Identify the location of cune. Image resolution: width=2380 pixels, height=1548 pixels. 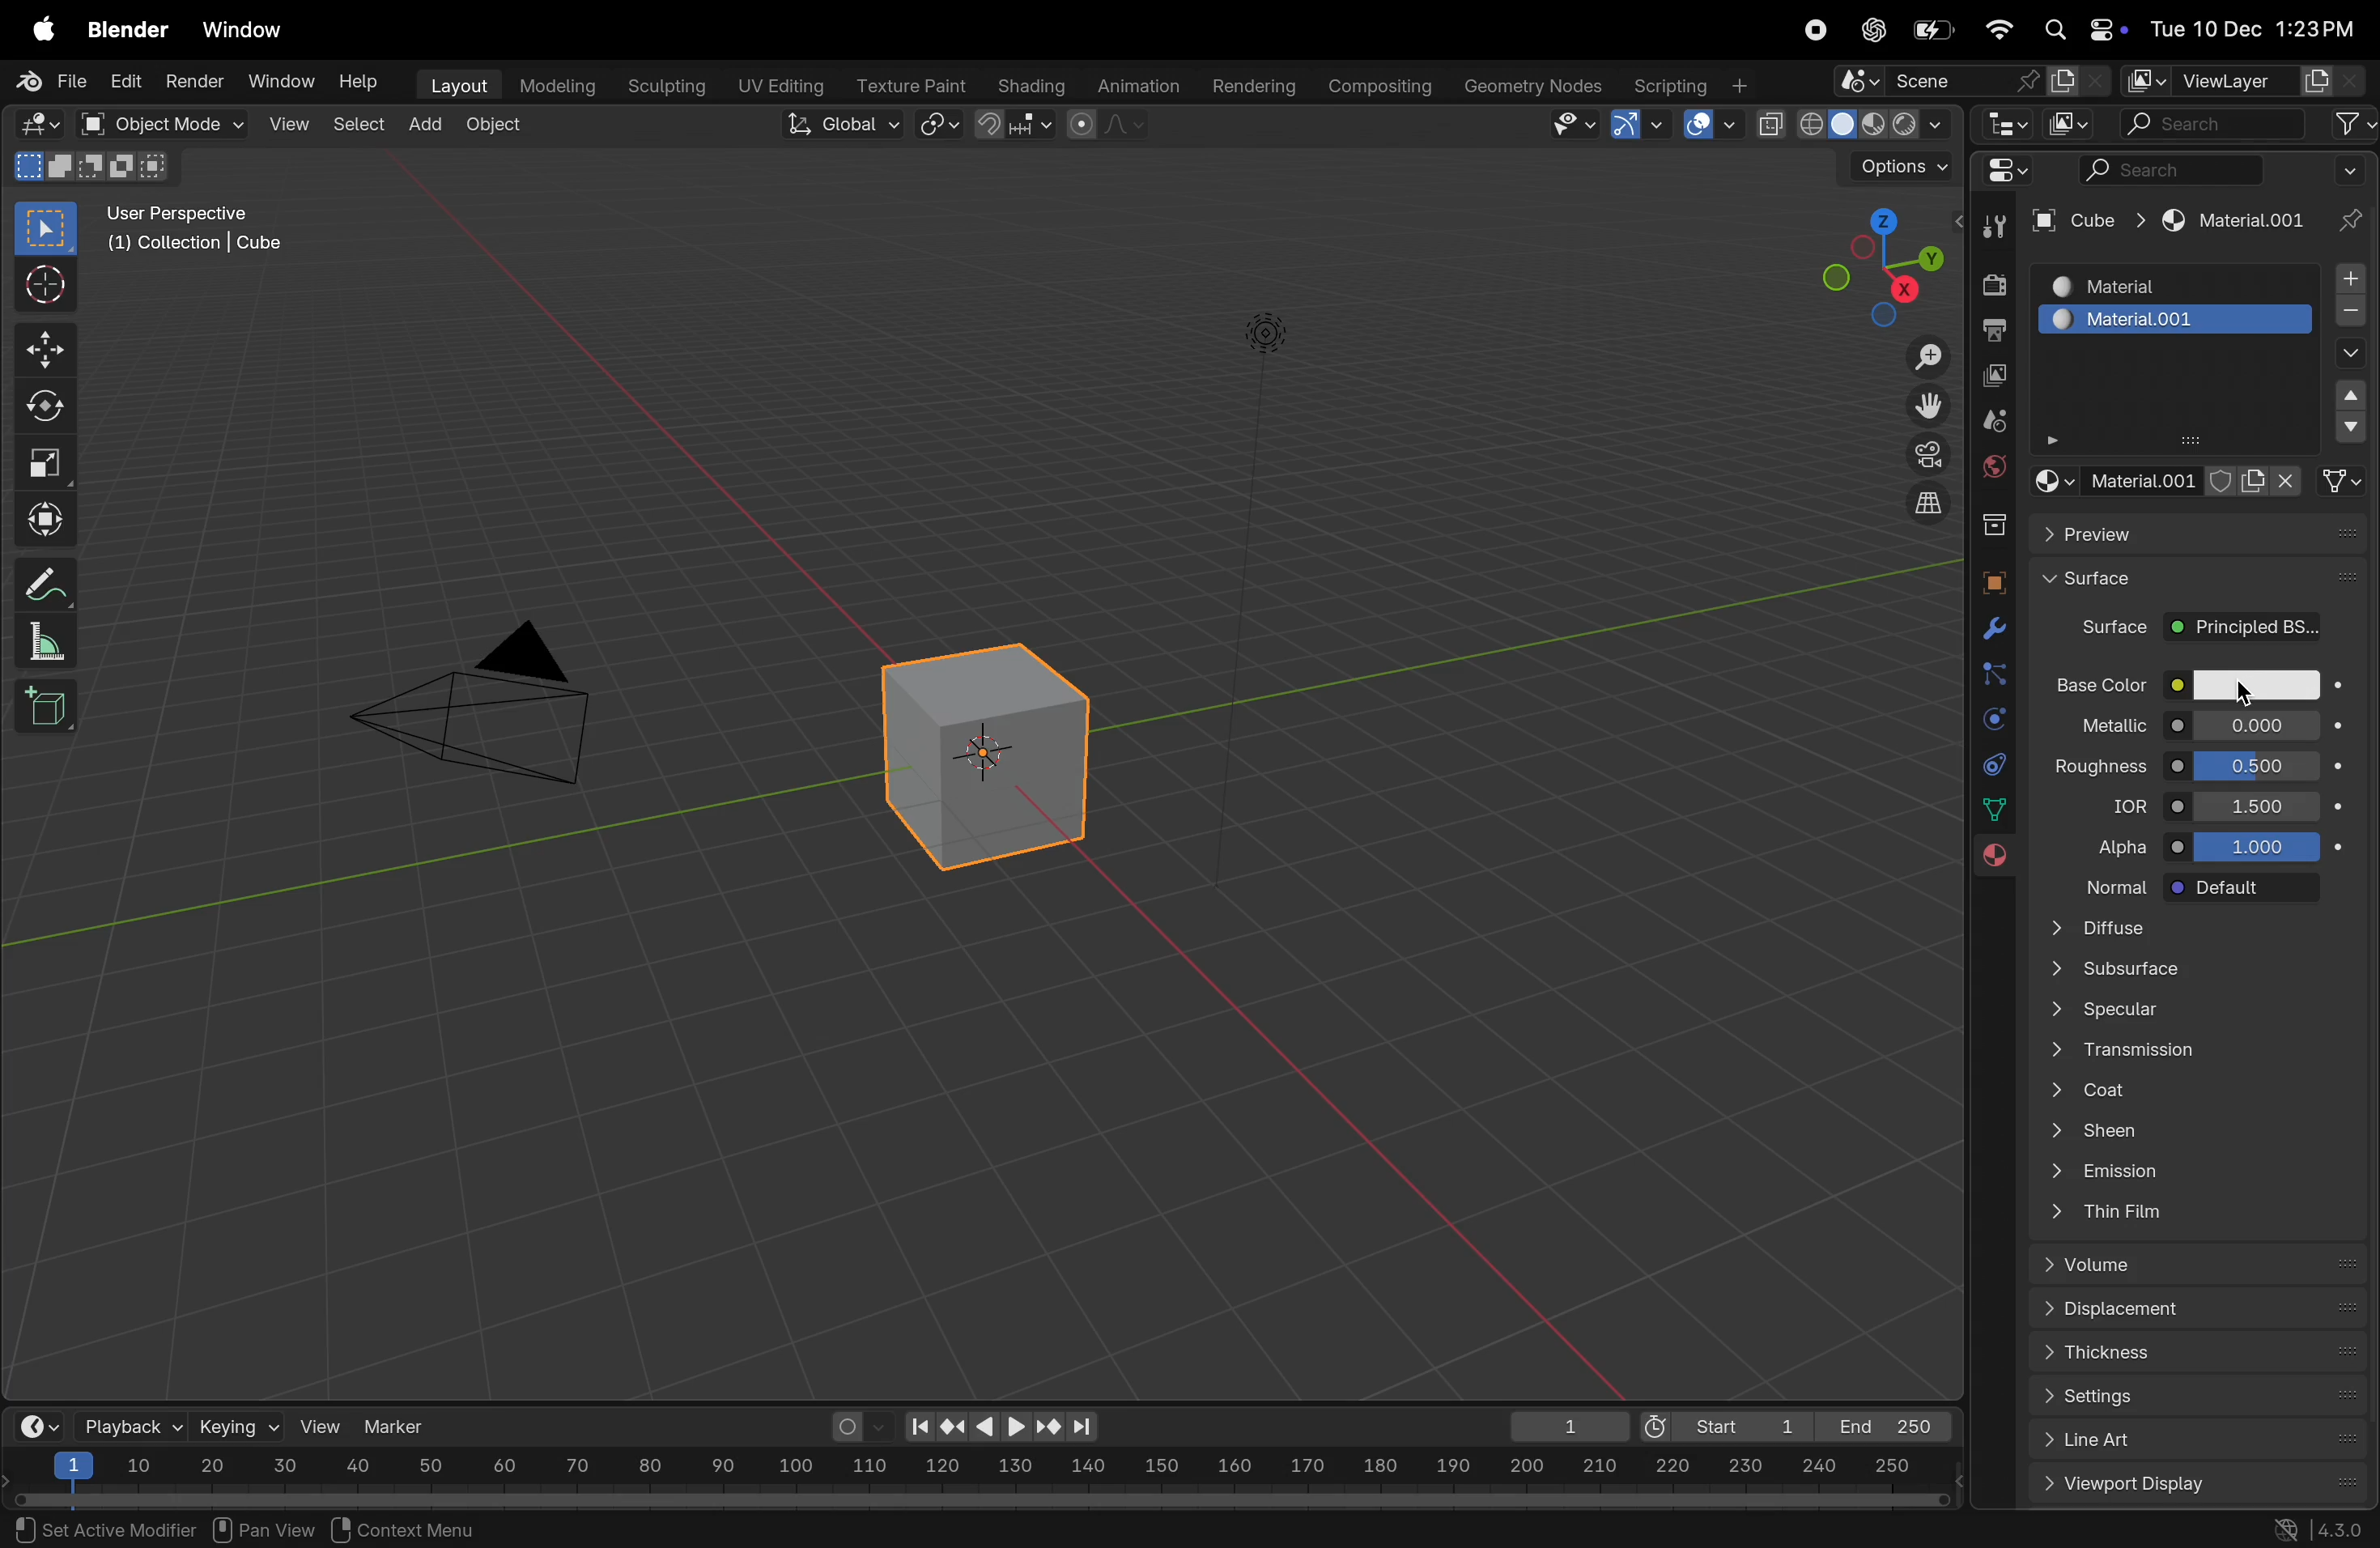
(2086, 220).